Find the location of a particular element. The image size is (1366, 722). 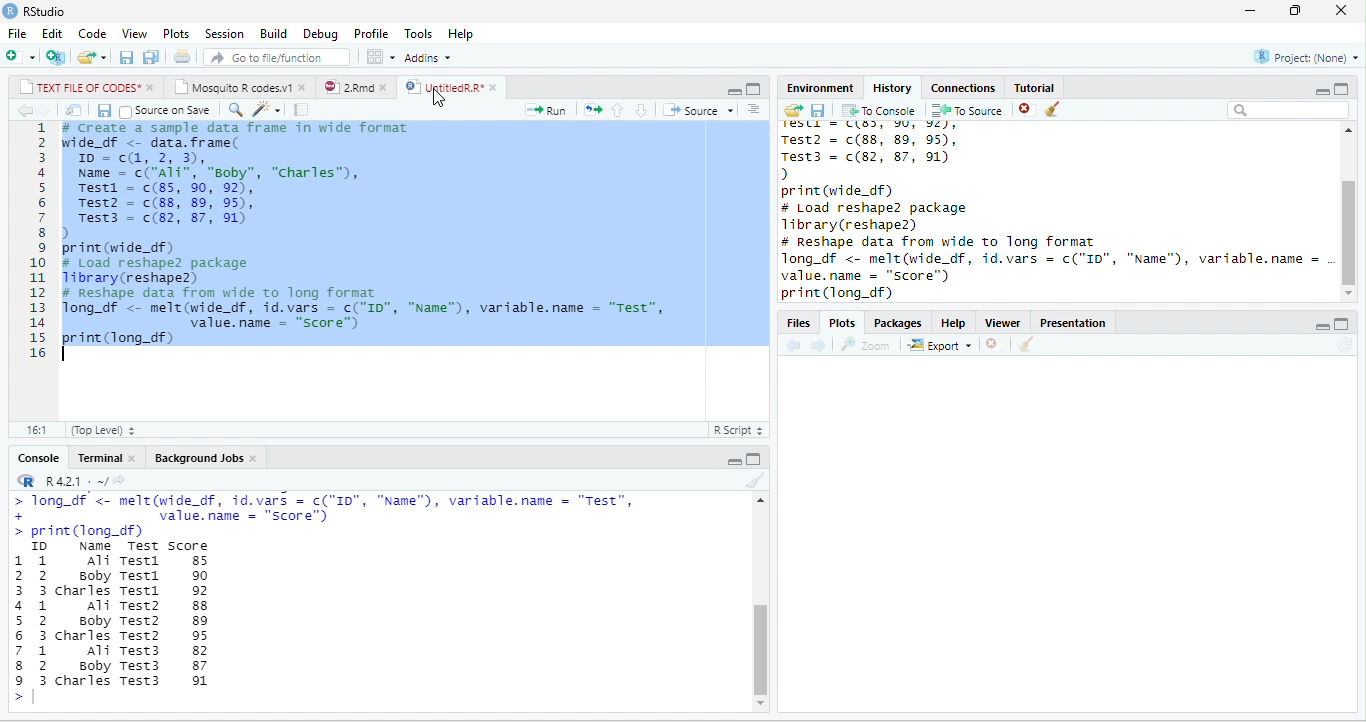

> long_df <- melt(wide_df, id.vars = c("ID", "Name"), variable.name = "Test",
+ value.name = "score”)
> print(long_df) is located at coordinates (325, 515).